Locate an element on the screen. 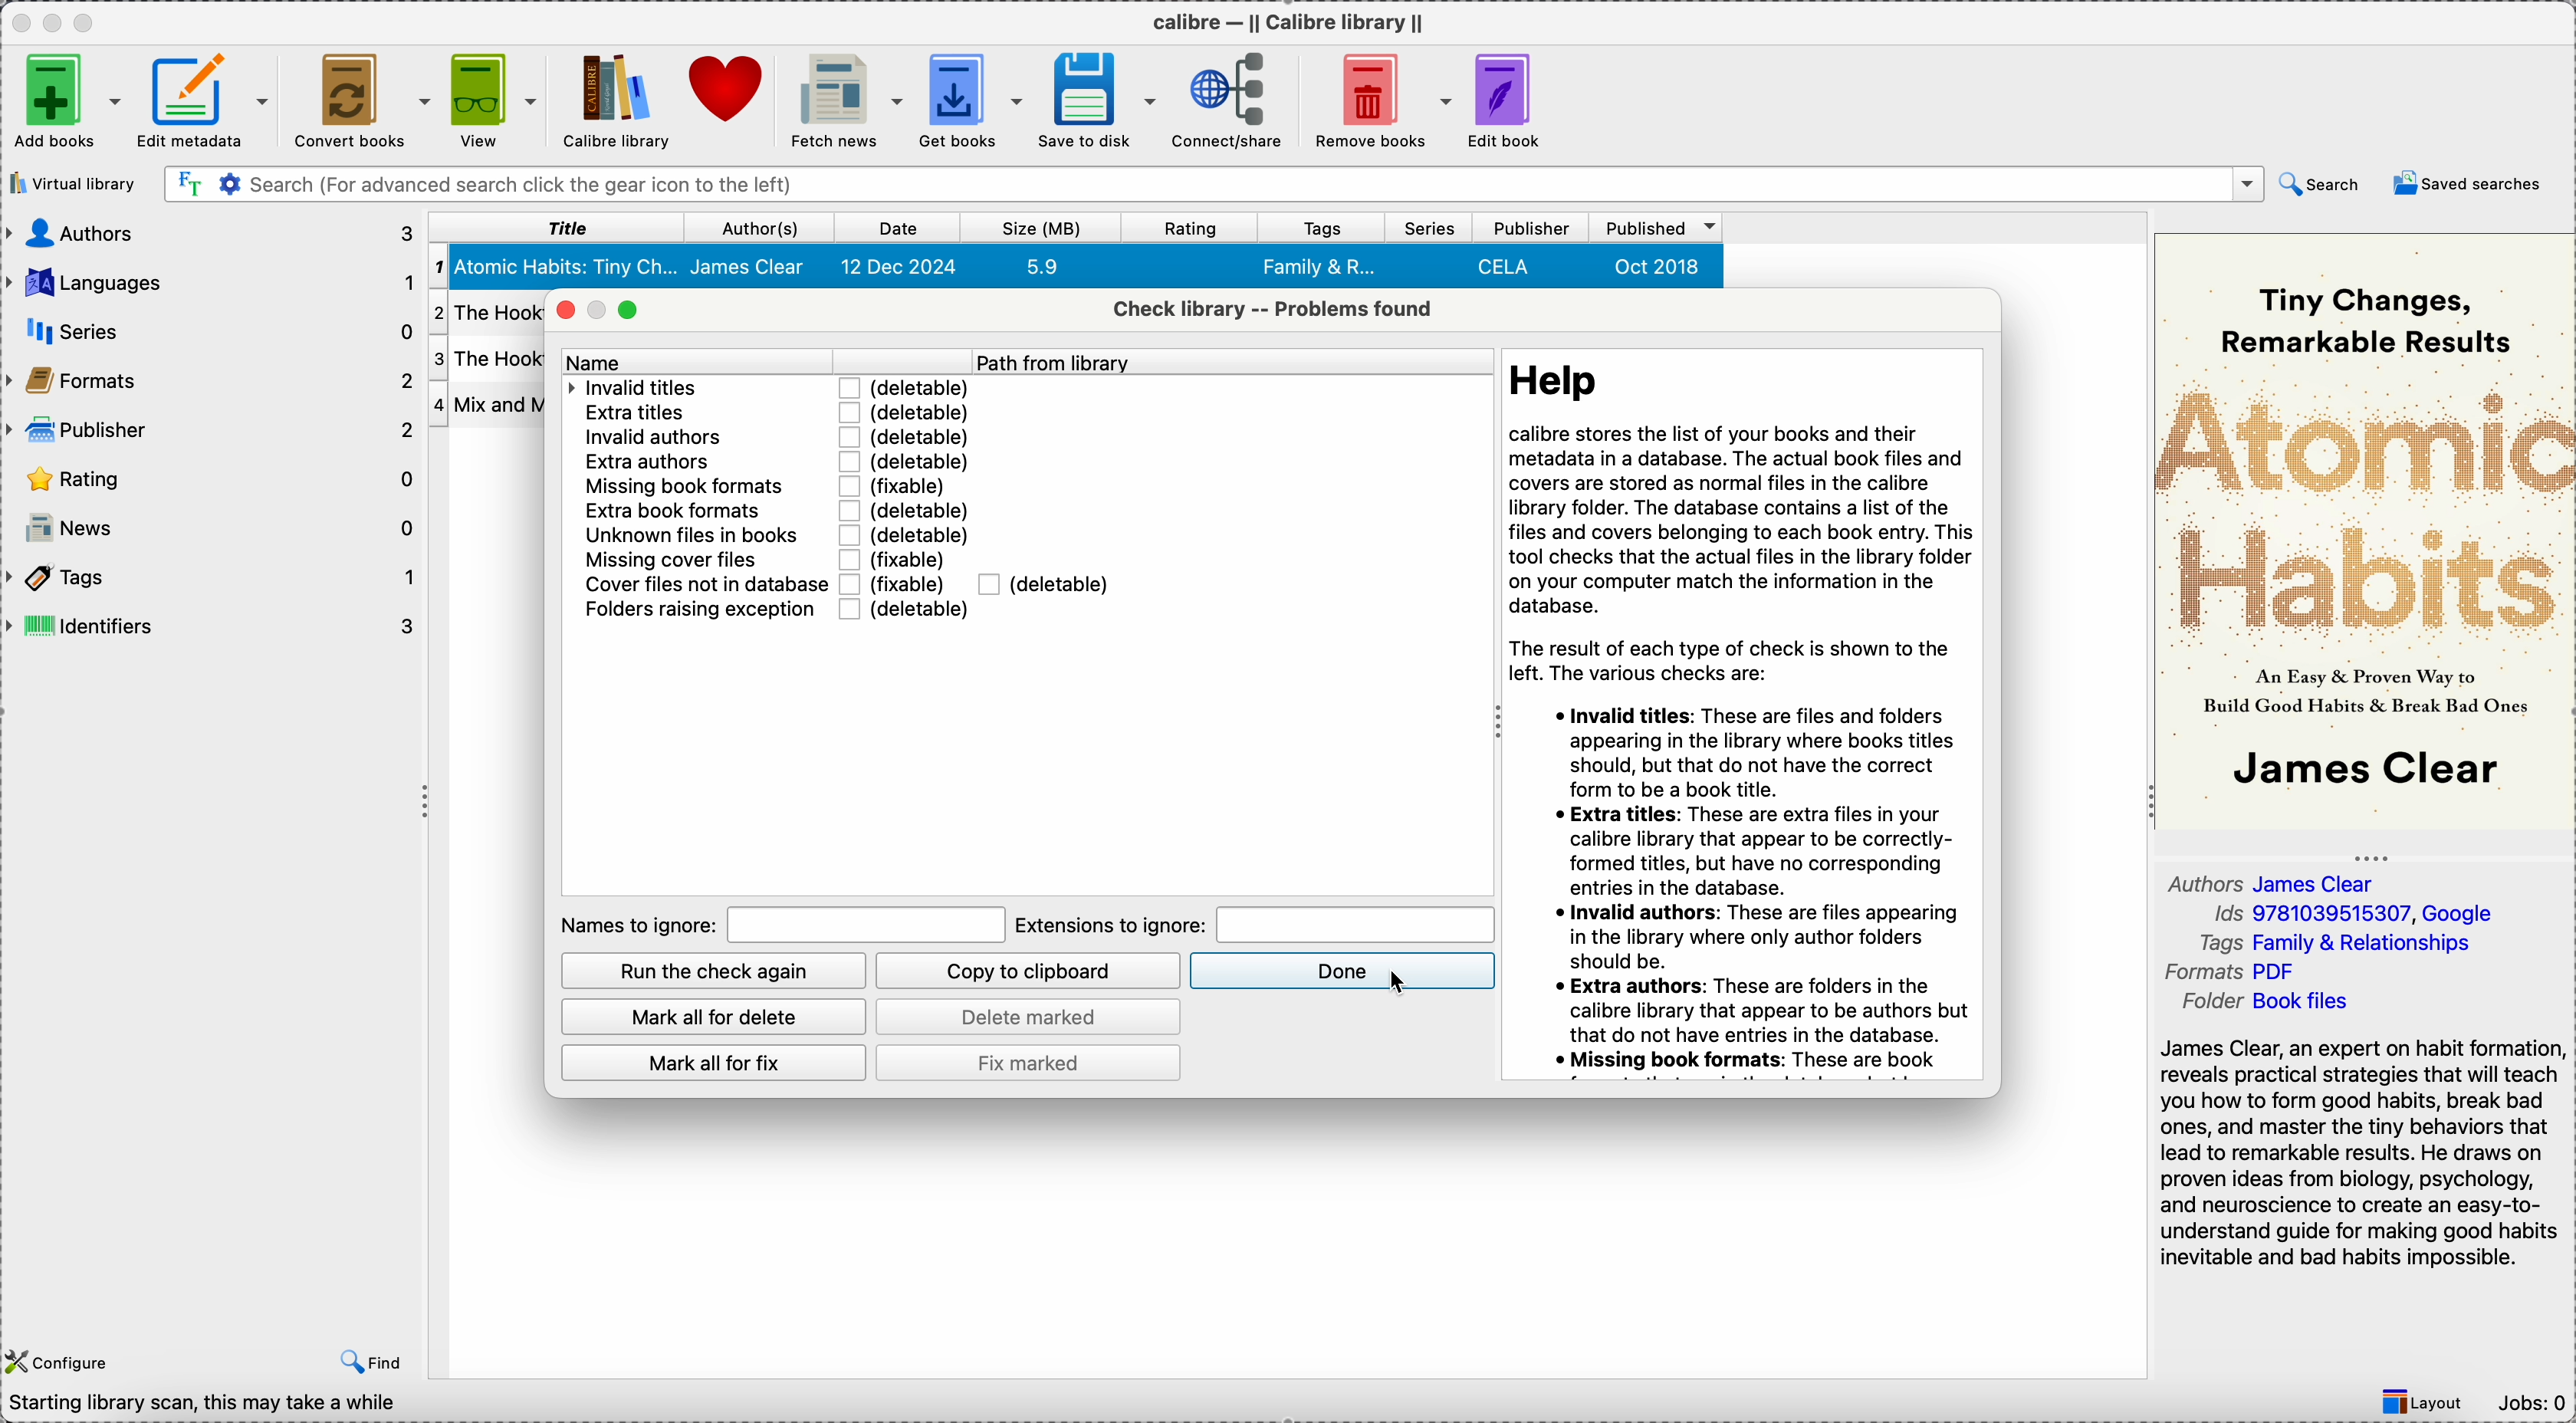 The image size is (2576, 1423). invalid titles is located at coordinates (672, 389).